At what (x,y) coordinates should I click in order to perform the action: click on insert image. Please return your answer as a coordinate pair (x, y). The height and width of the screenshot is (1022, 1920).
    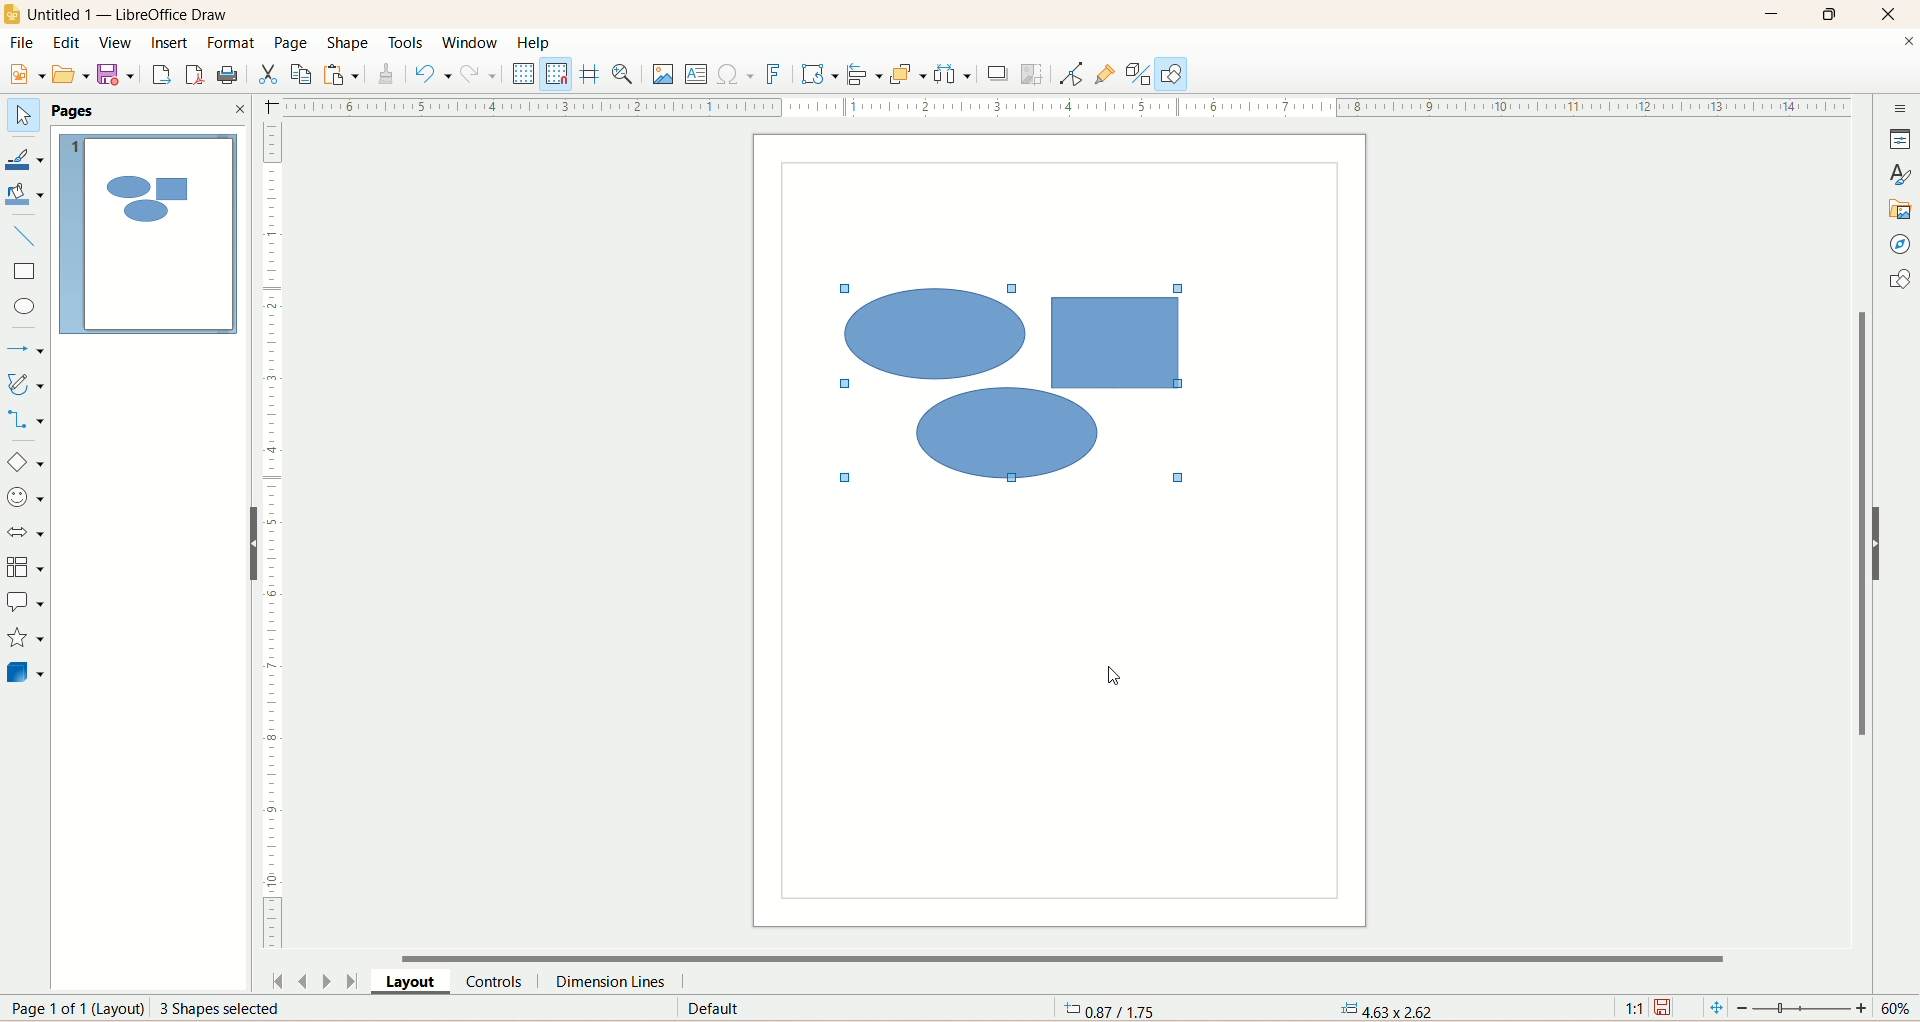
    Looking at the image, I should click on (665, 75).